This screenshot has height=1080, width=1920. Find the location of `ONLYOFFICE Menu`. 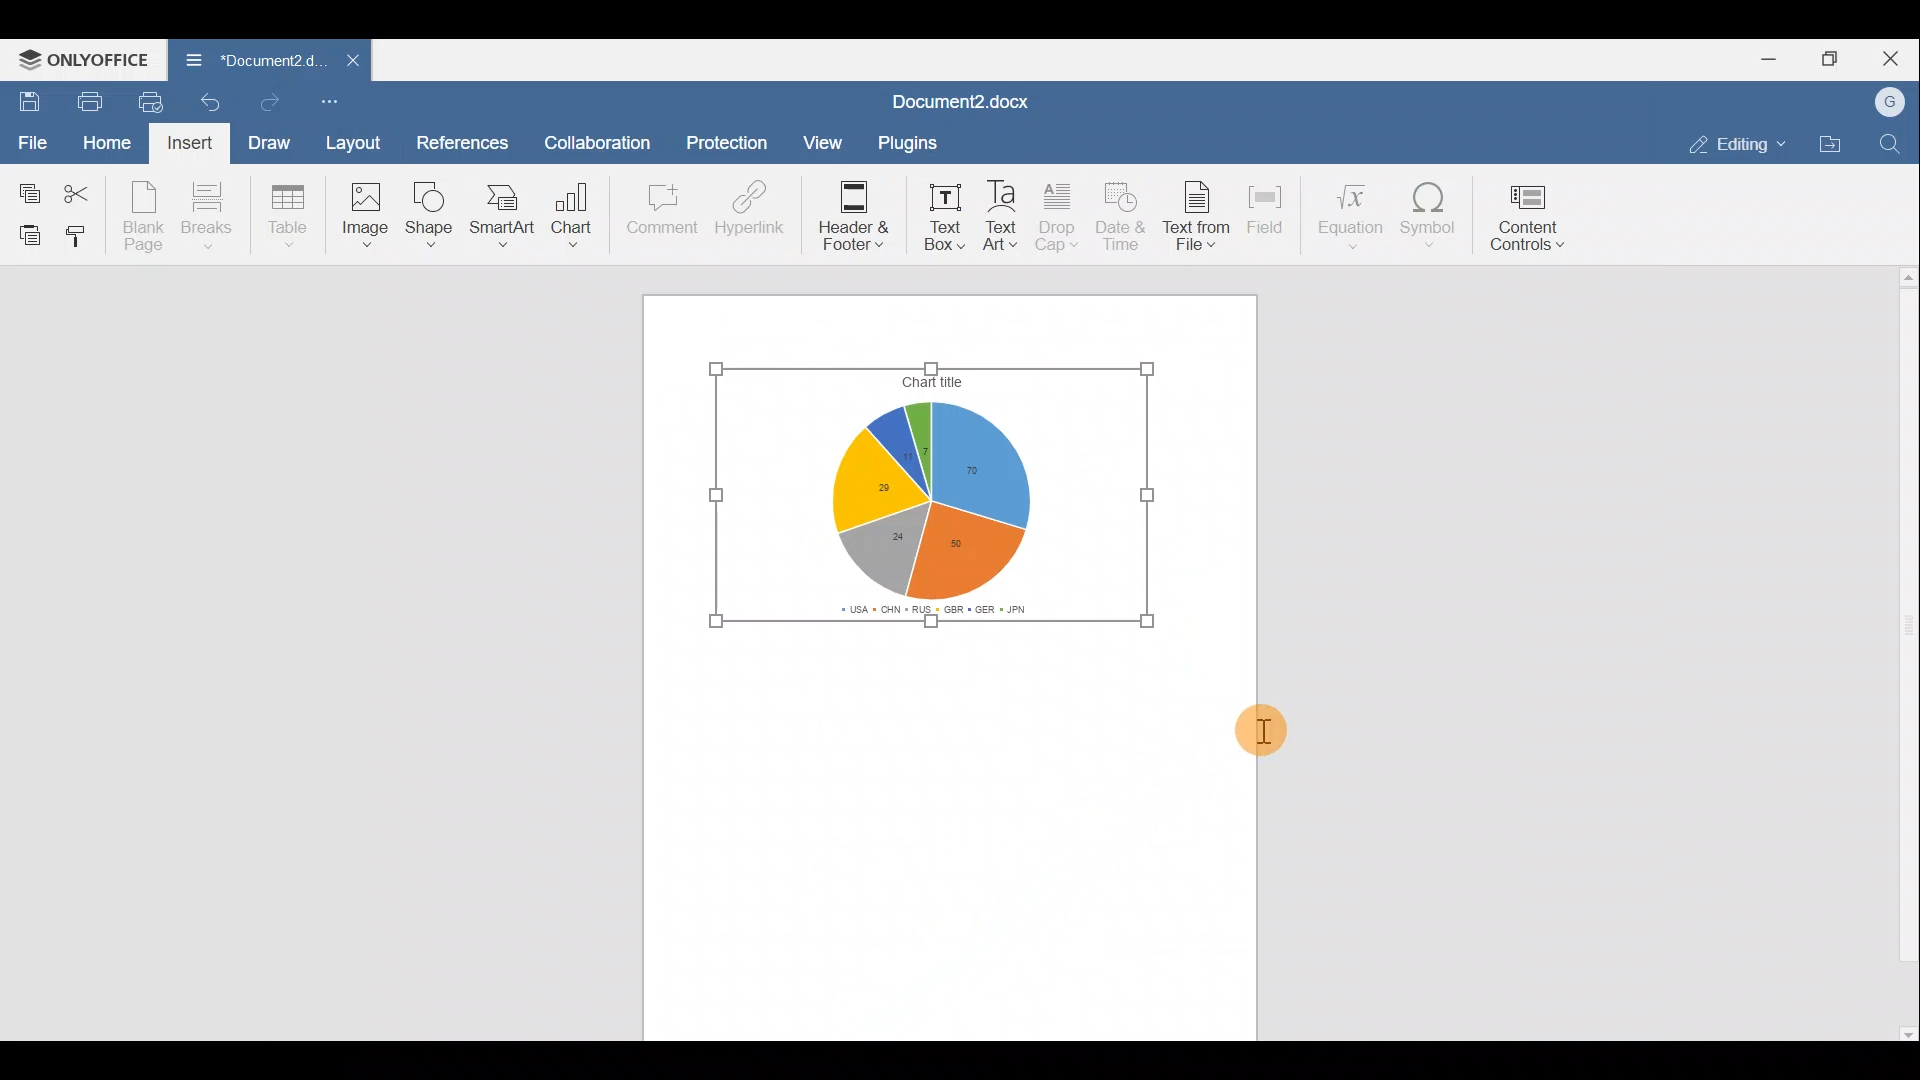

ONLYOFFICE Menu is located at coordinates (80, 59).